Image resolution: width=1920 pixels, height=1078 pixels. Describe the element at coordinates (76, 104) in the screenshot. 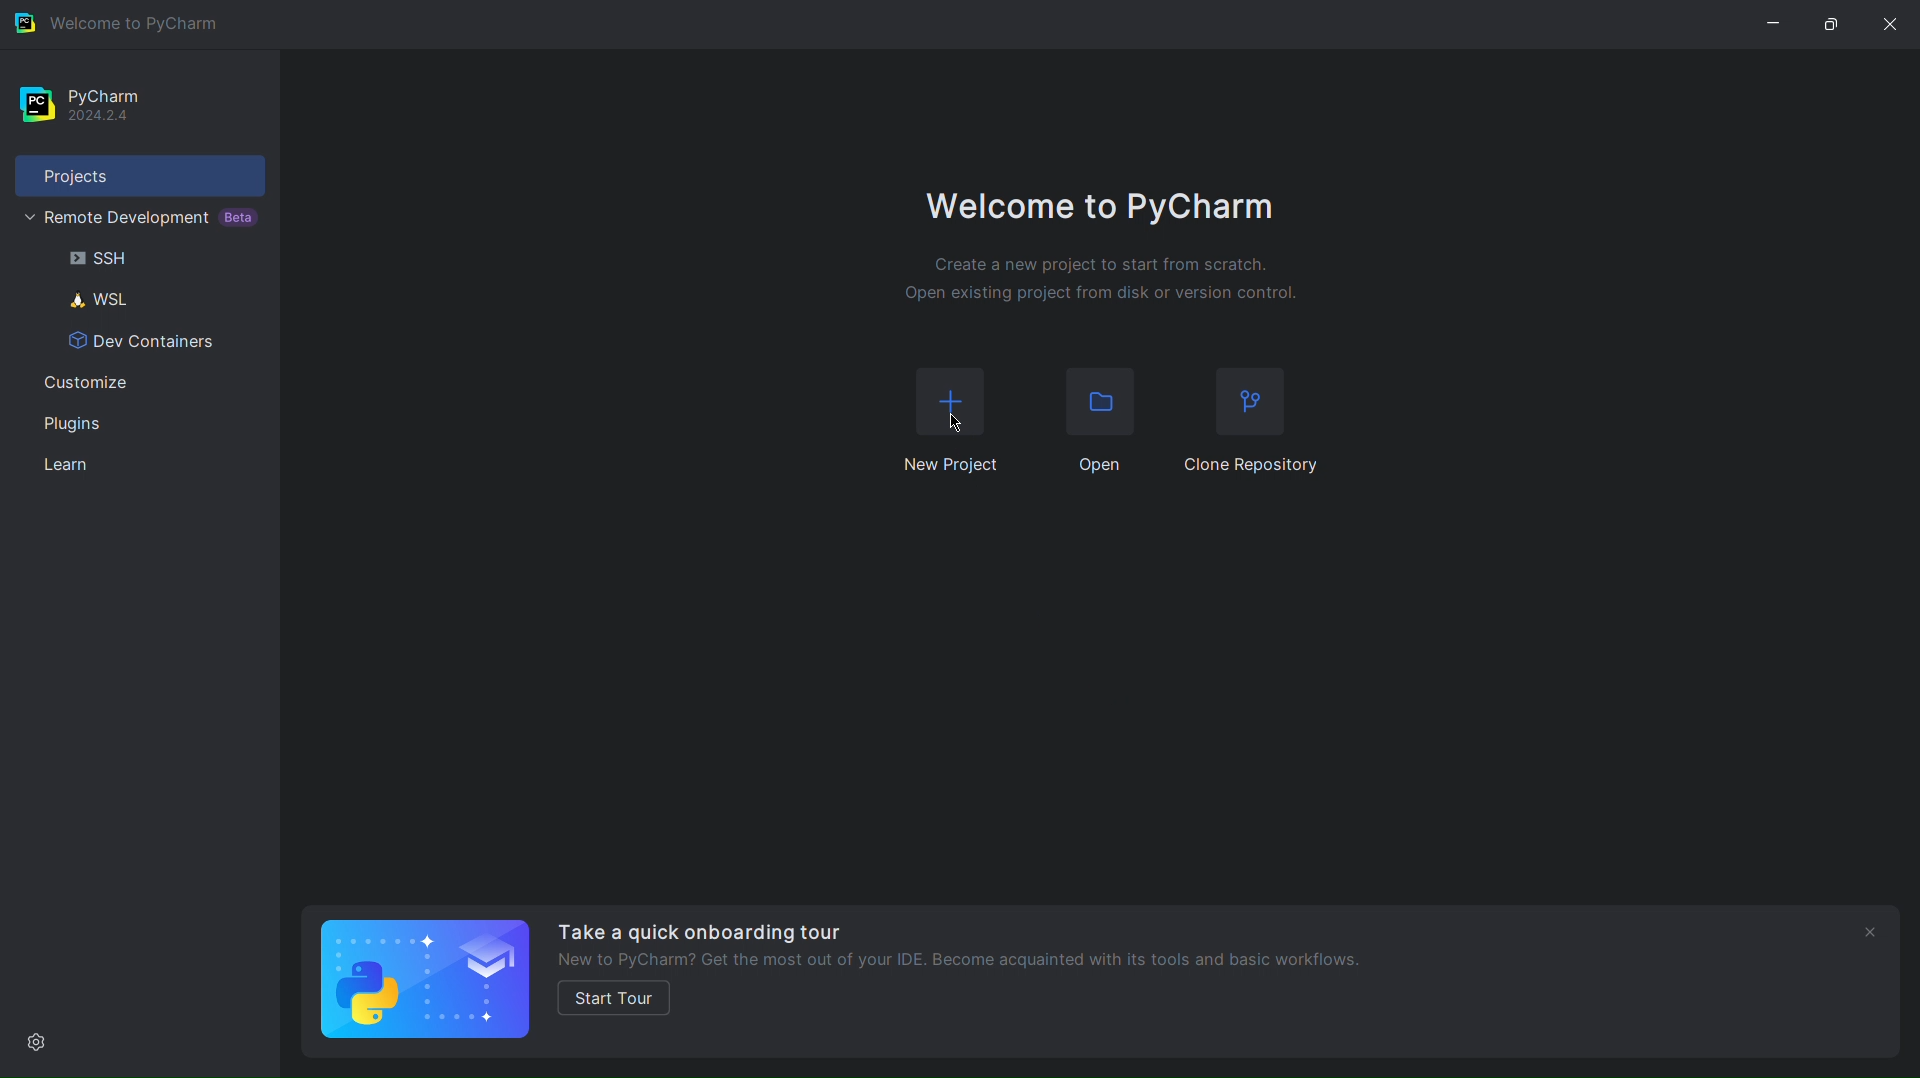

I see `PyCharm` at that location.